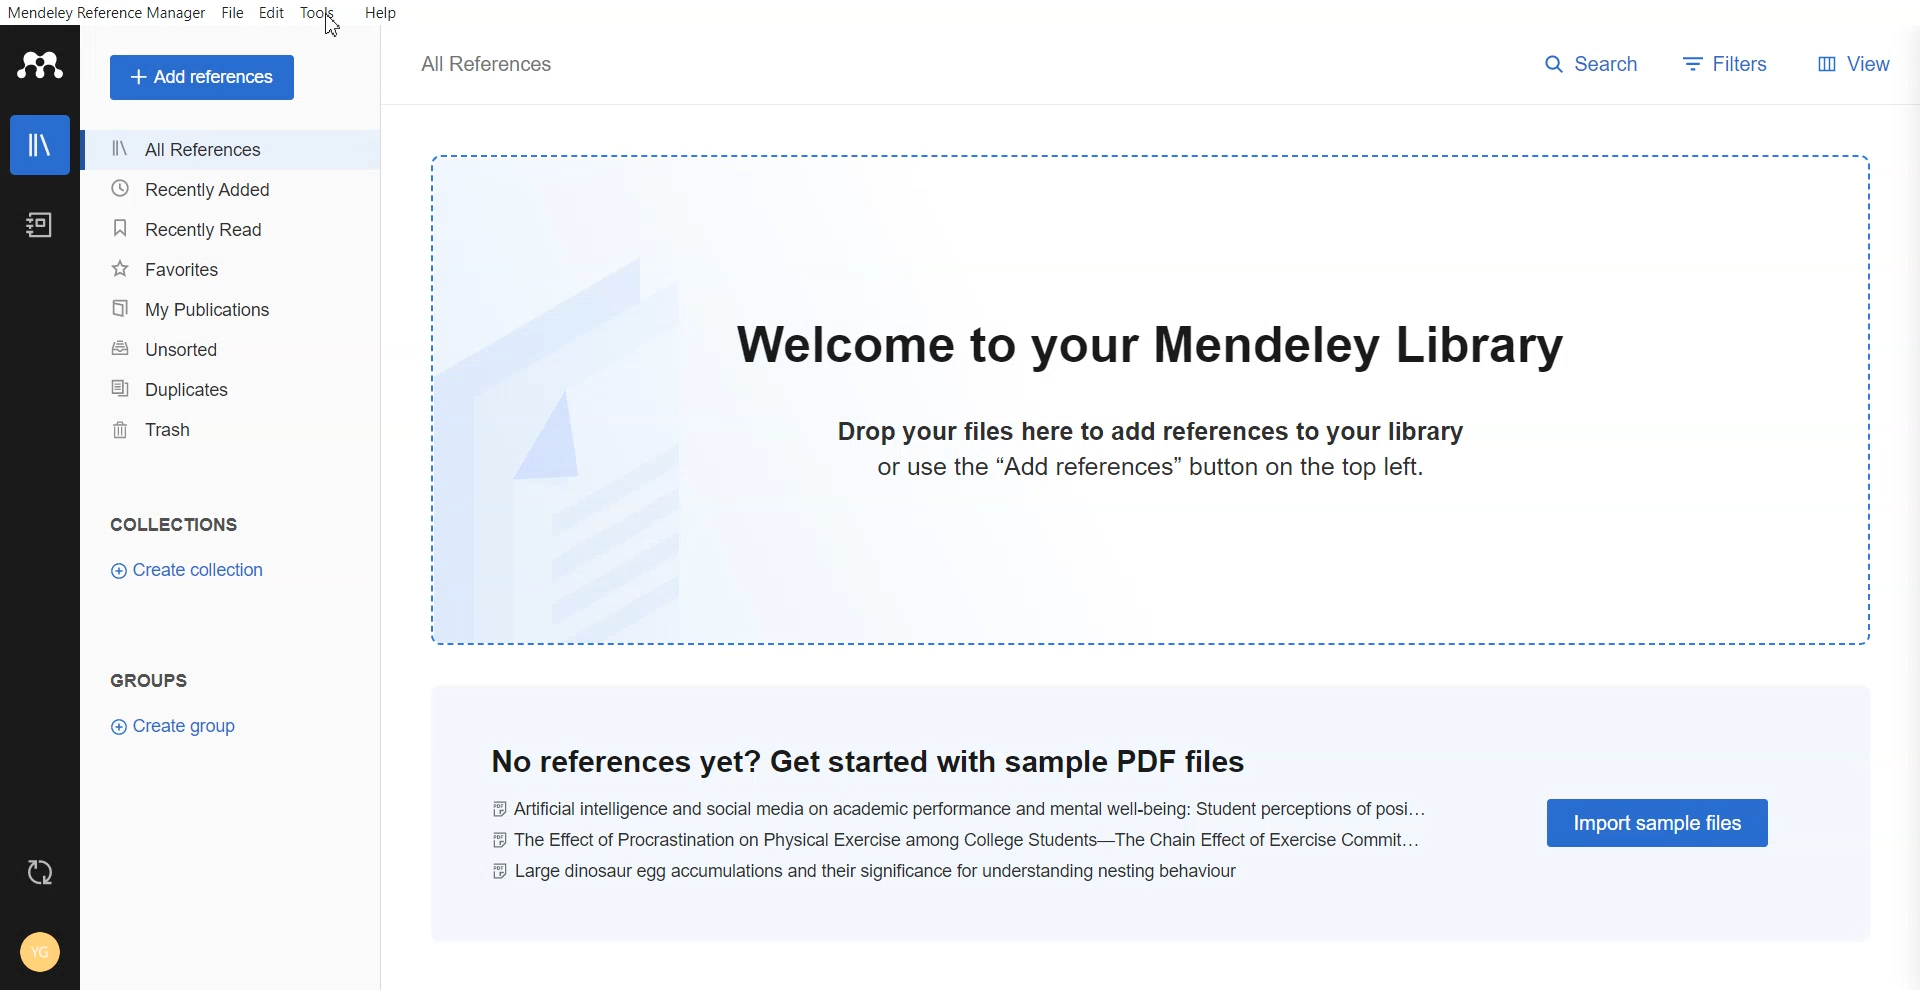 The height and width of the screenshot is (990, 1920). What do you see at coordinates (205, 78) in the screenshot?
I see `Add references` at bounding box center [205, 78].